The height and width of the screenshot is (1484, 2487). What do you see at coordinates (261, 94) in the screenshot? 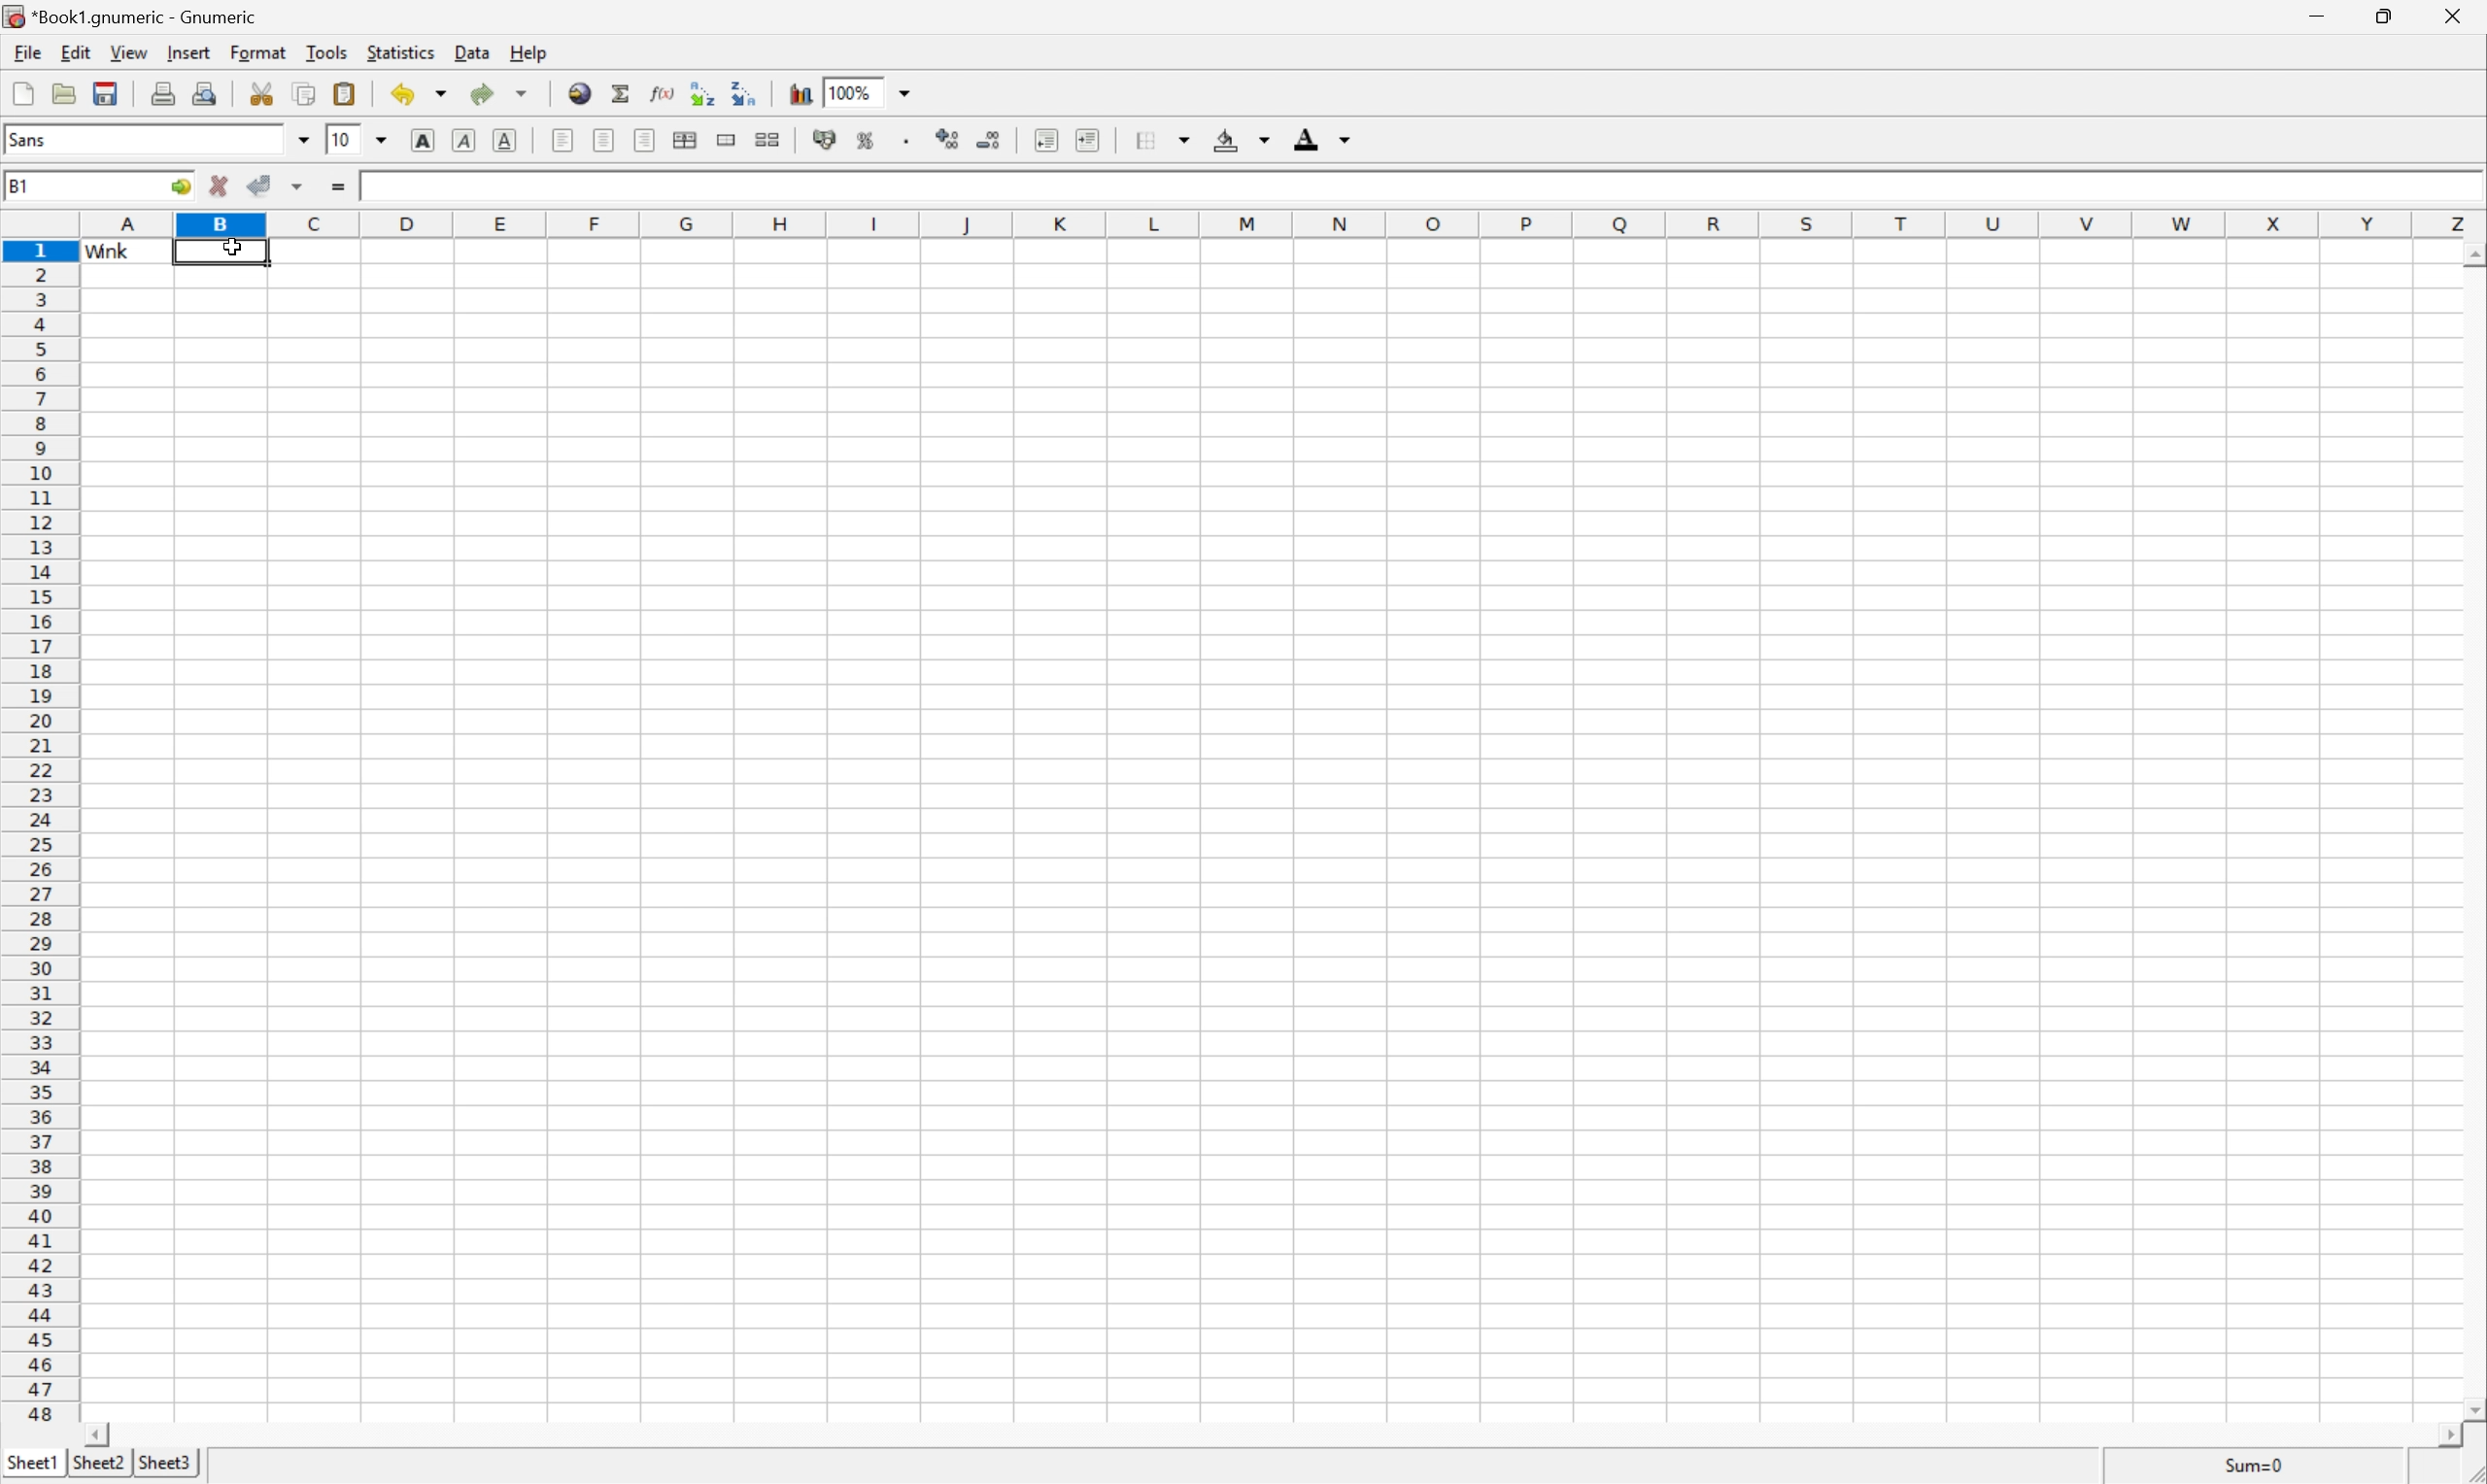
I see `cut` at bounding box center [261, 94].